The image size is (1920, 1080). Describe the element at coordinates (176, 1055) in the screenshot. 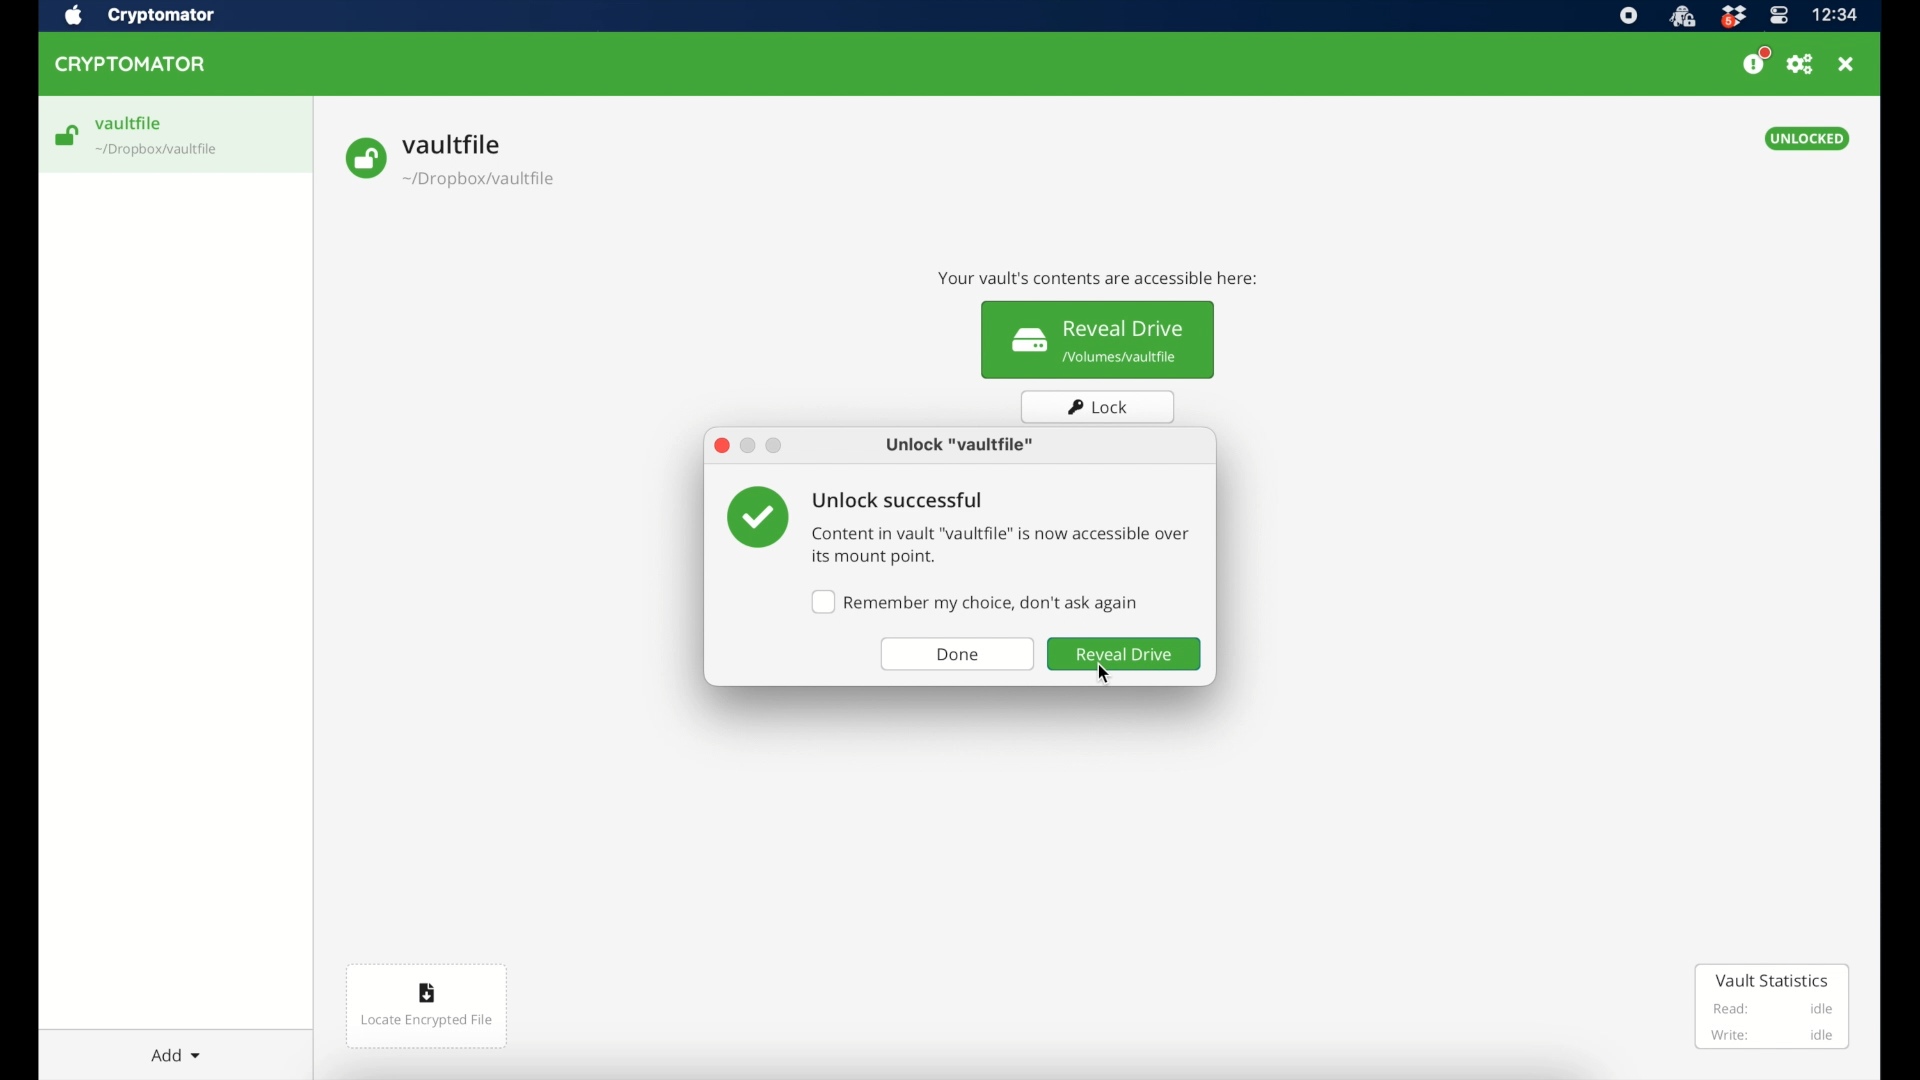

I see `add` at that location.